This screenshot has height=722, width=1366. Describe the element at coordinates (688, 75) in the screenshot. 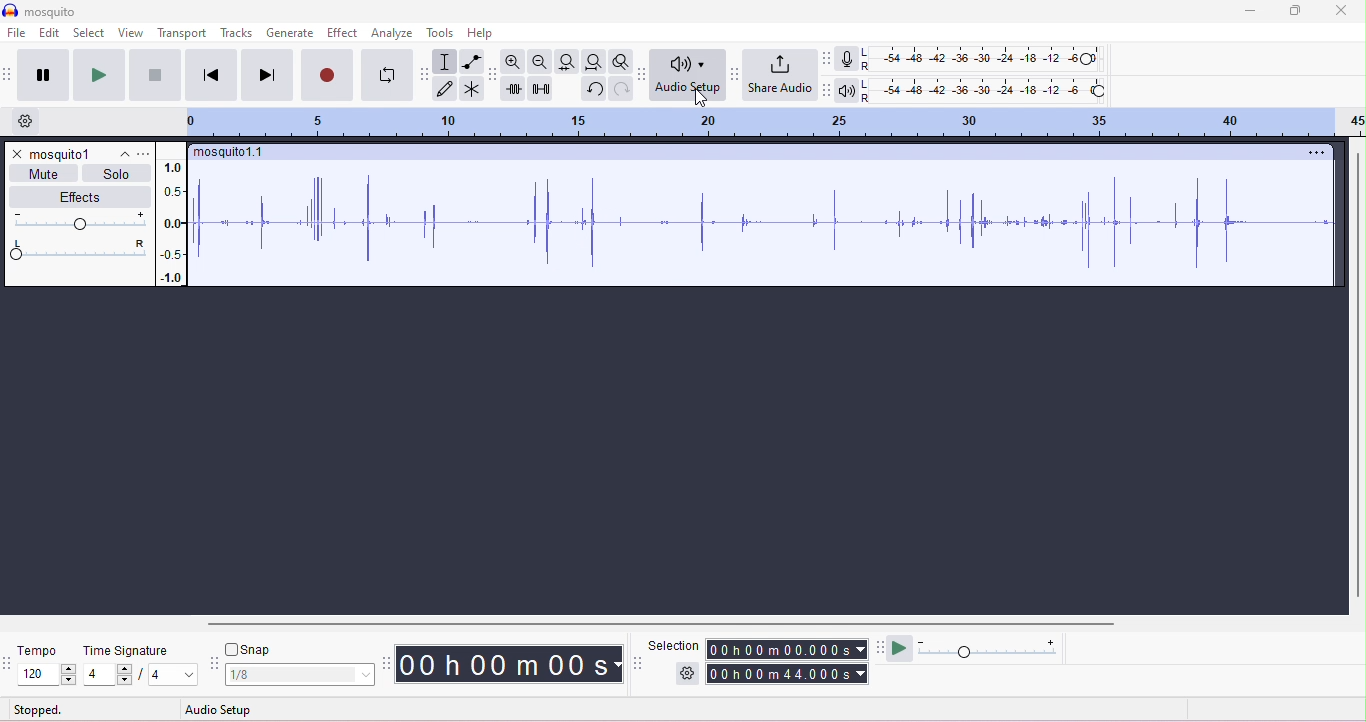

I see `audio set up` at that location.